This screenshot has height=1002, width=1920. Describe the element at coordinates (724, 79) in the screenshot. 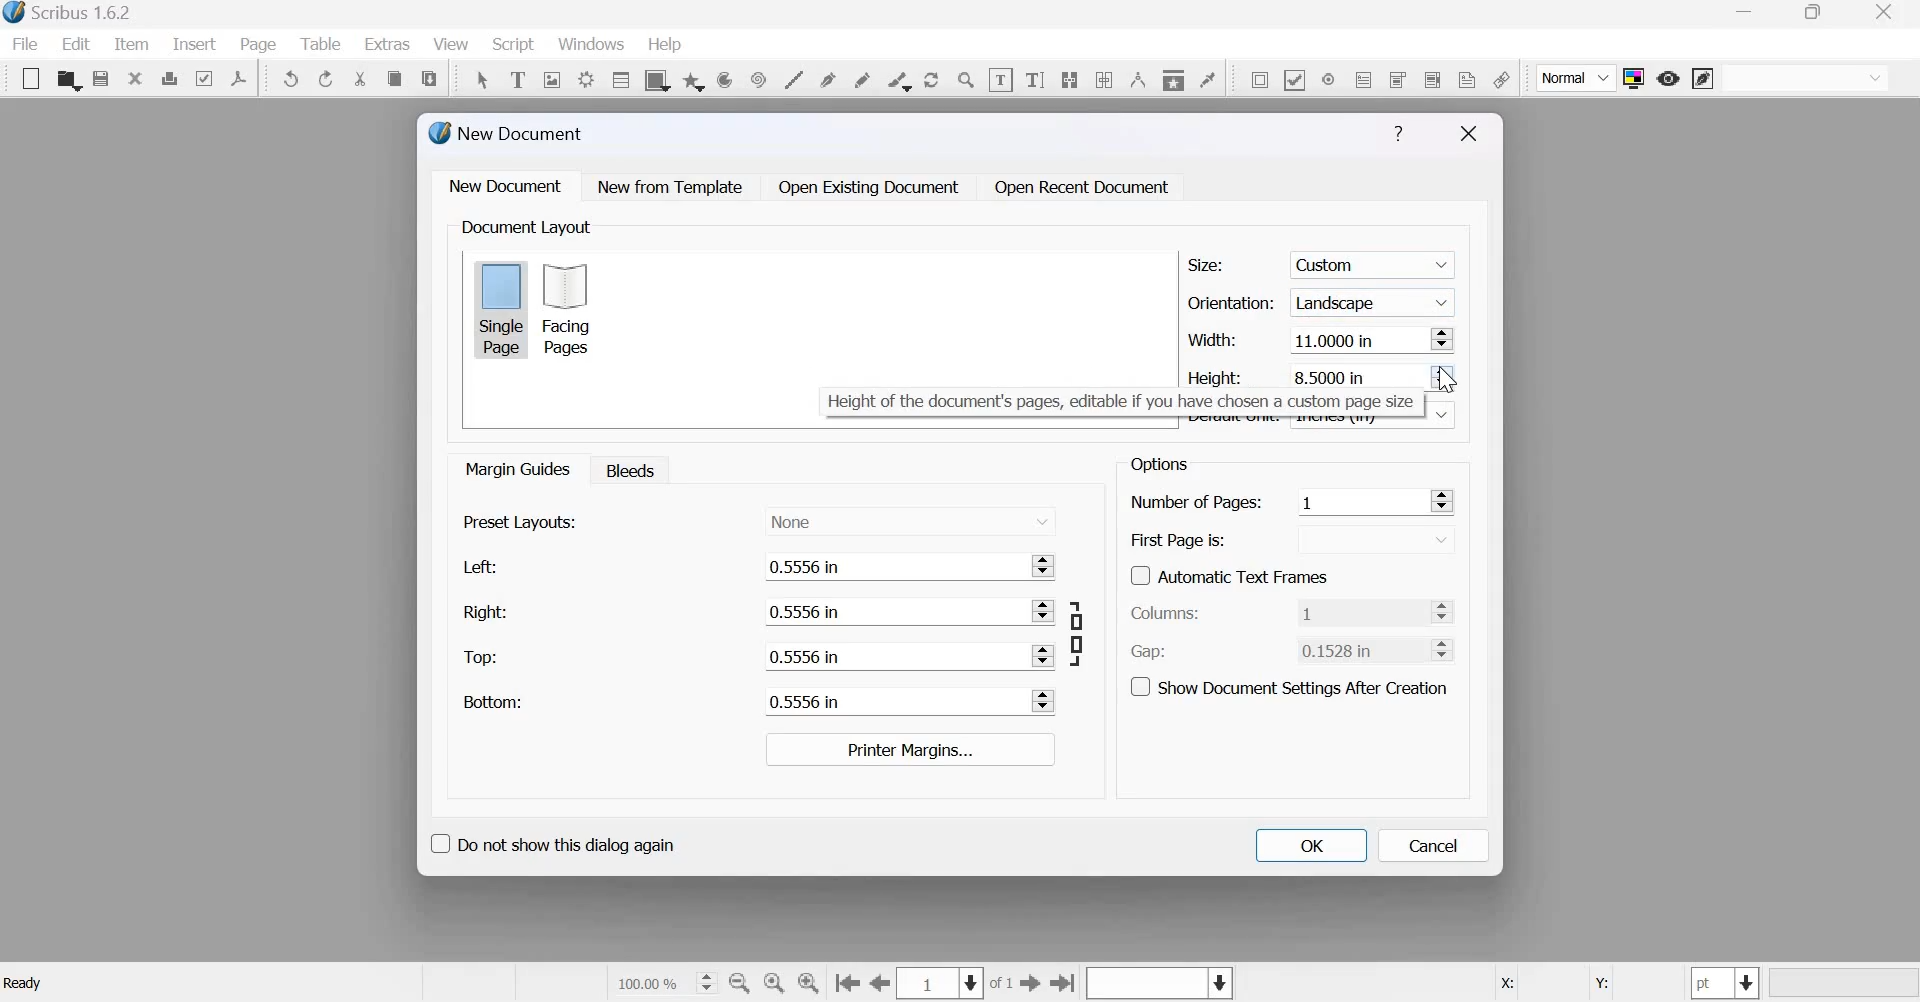

I see `arc` at that location.